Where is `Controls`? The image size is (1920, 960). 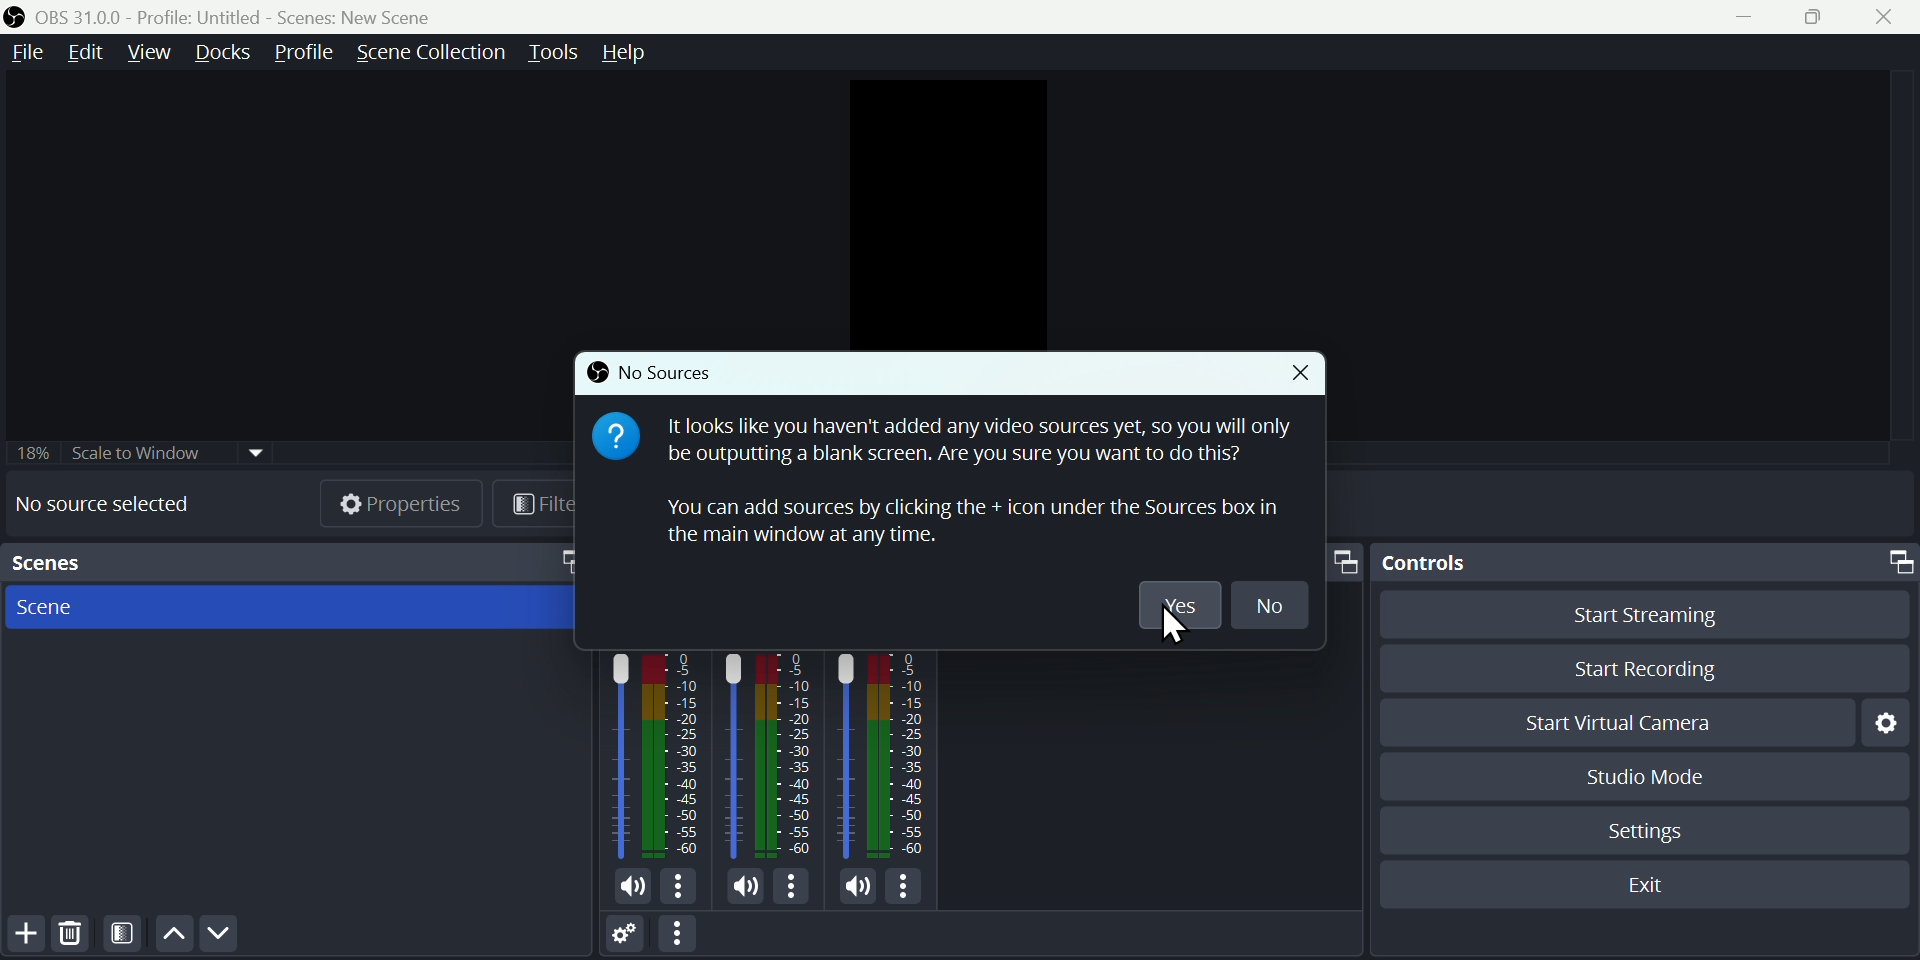 Controls is located at coordinates (1646, 558).